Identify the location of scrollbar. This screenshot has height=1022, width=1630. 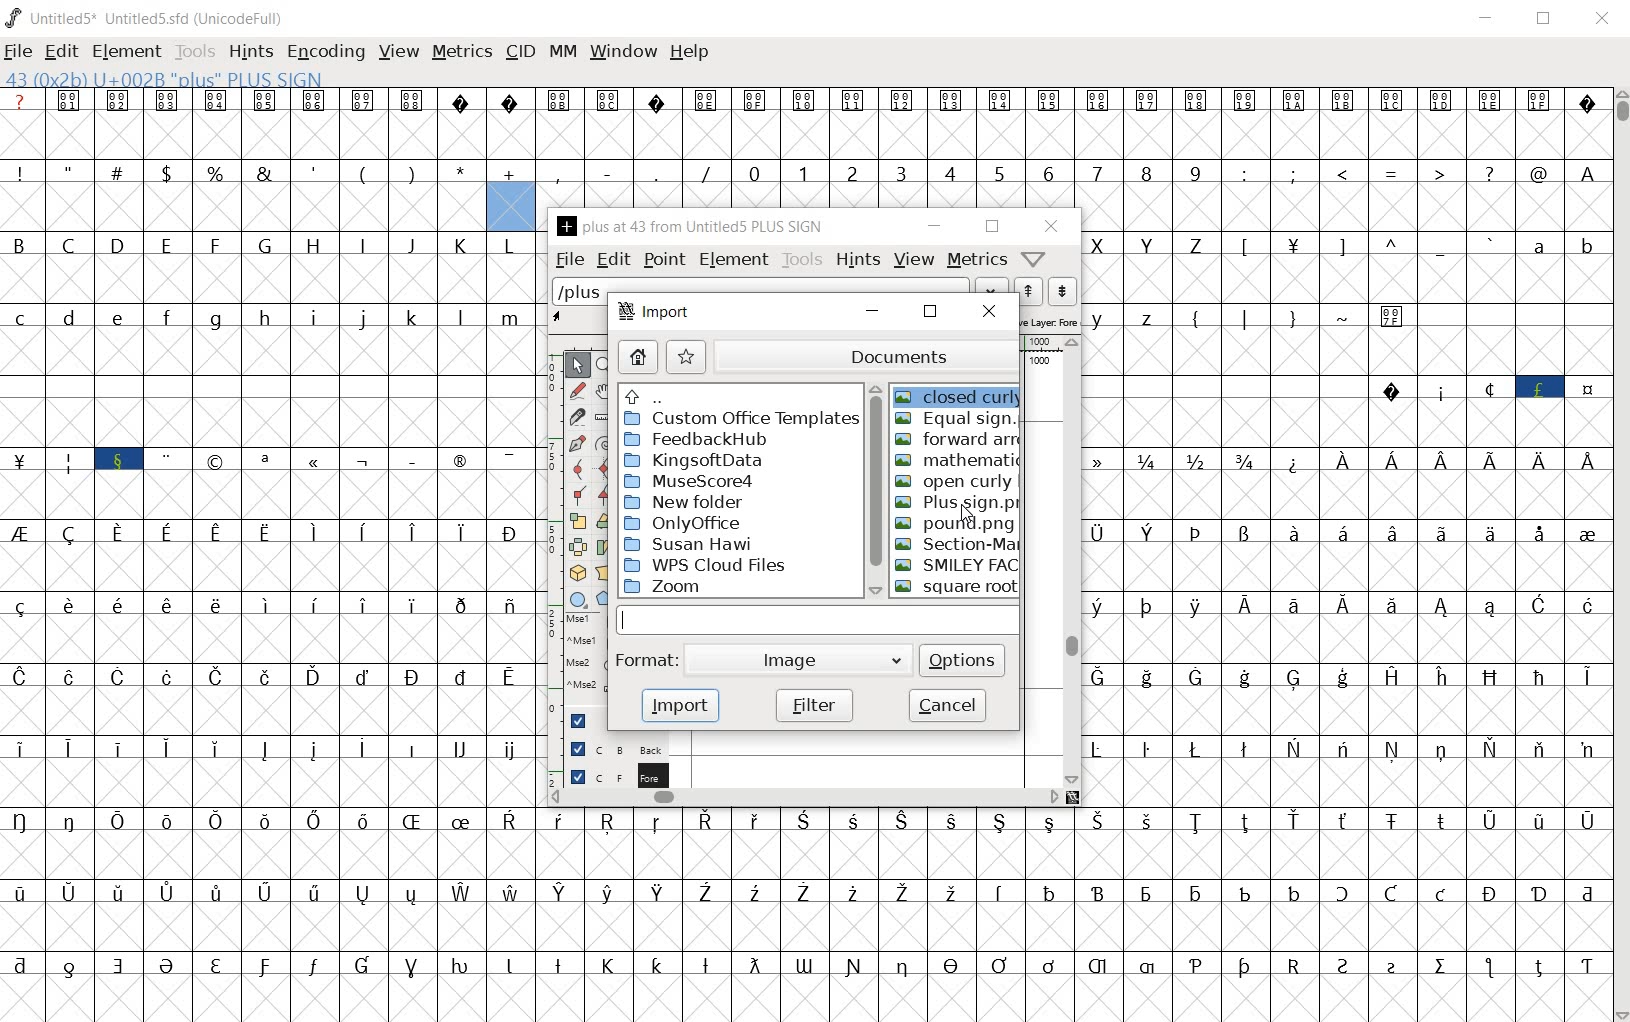
(876, 490).